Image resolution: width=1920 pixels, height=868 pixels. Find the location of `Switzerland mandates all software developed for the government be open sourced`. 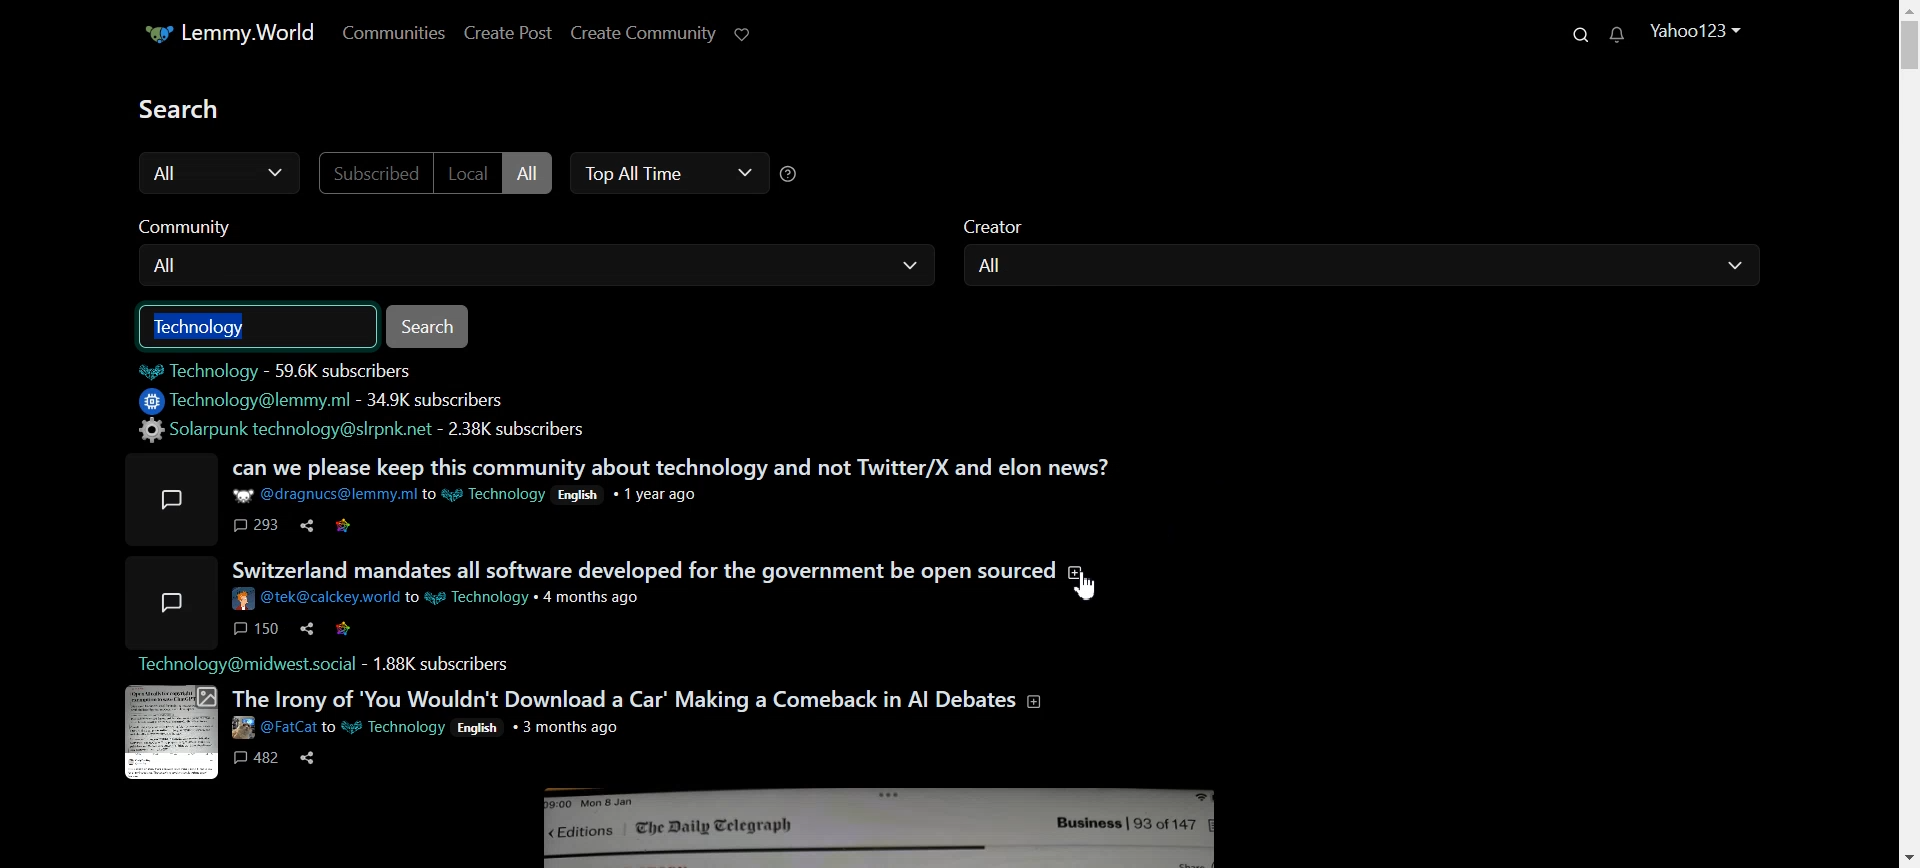

Switzerland mandates all software developed for the government be open sourced is located at coordinates (658, 570).